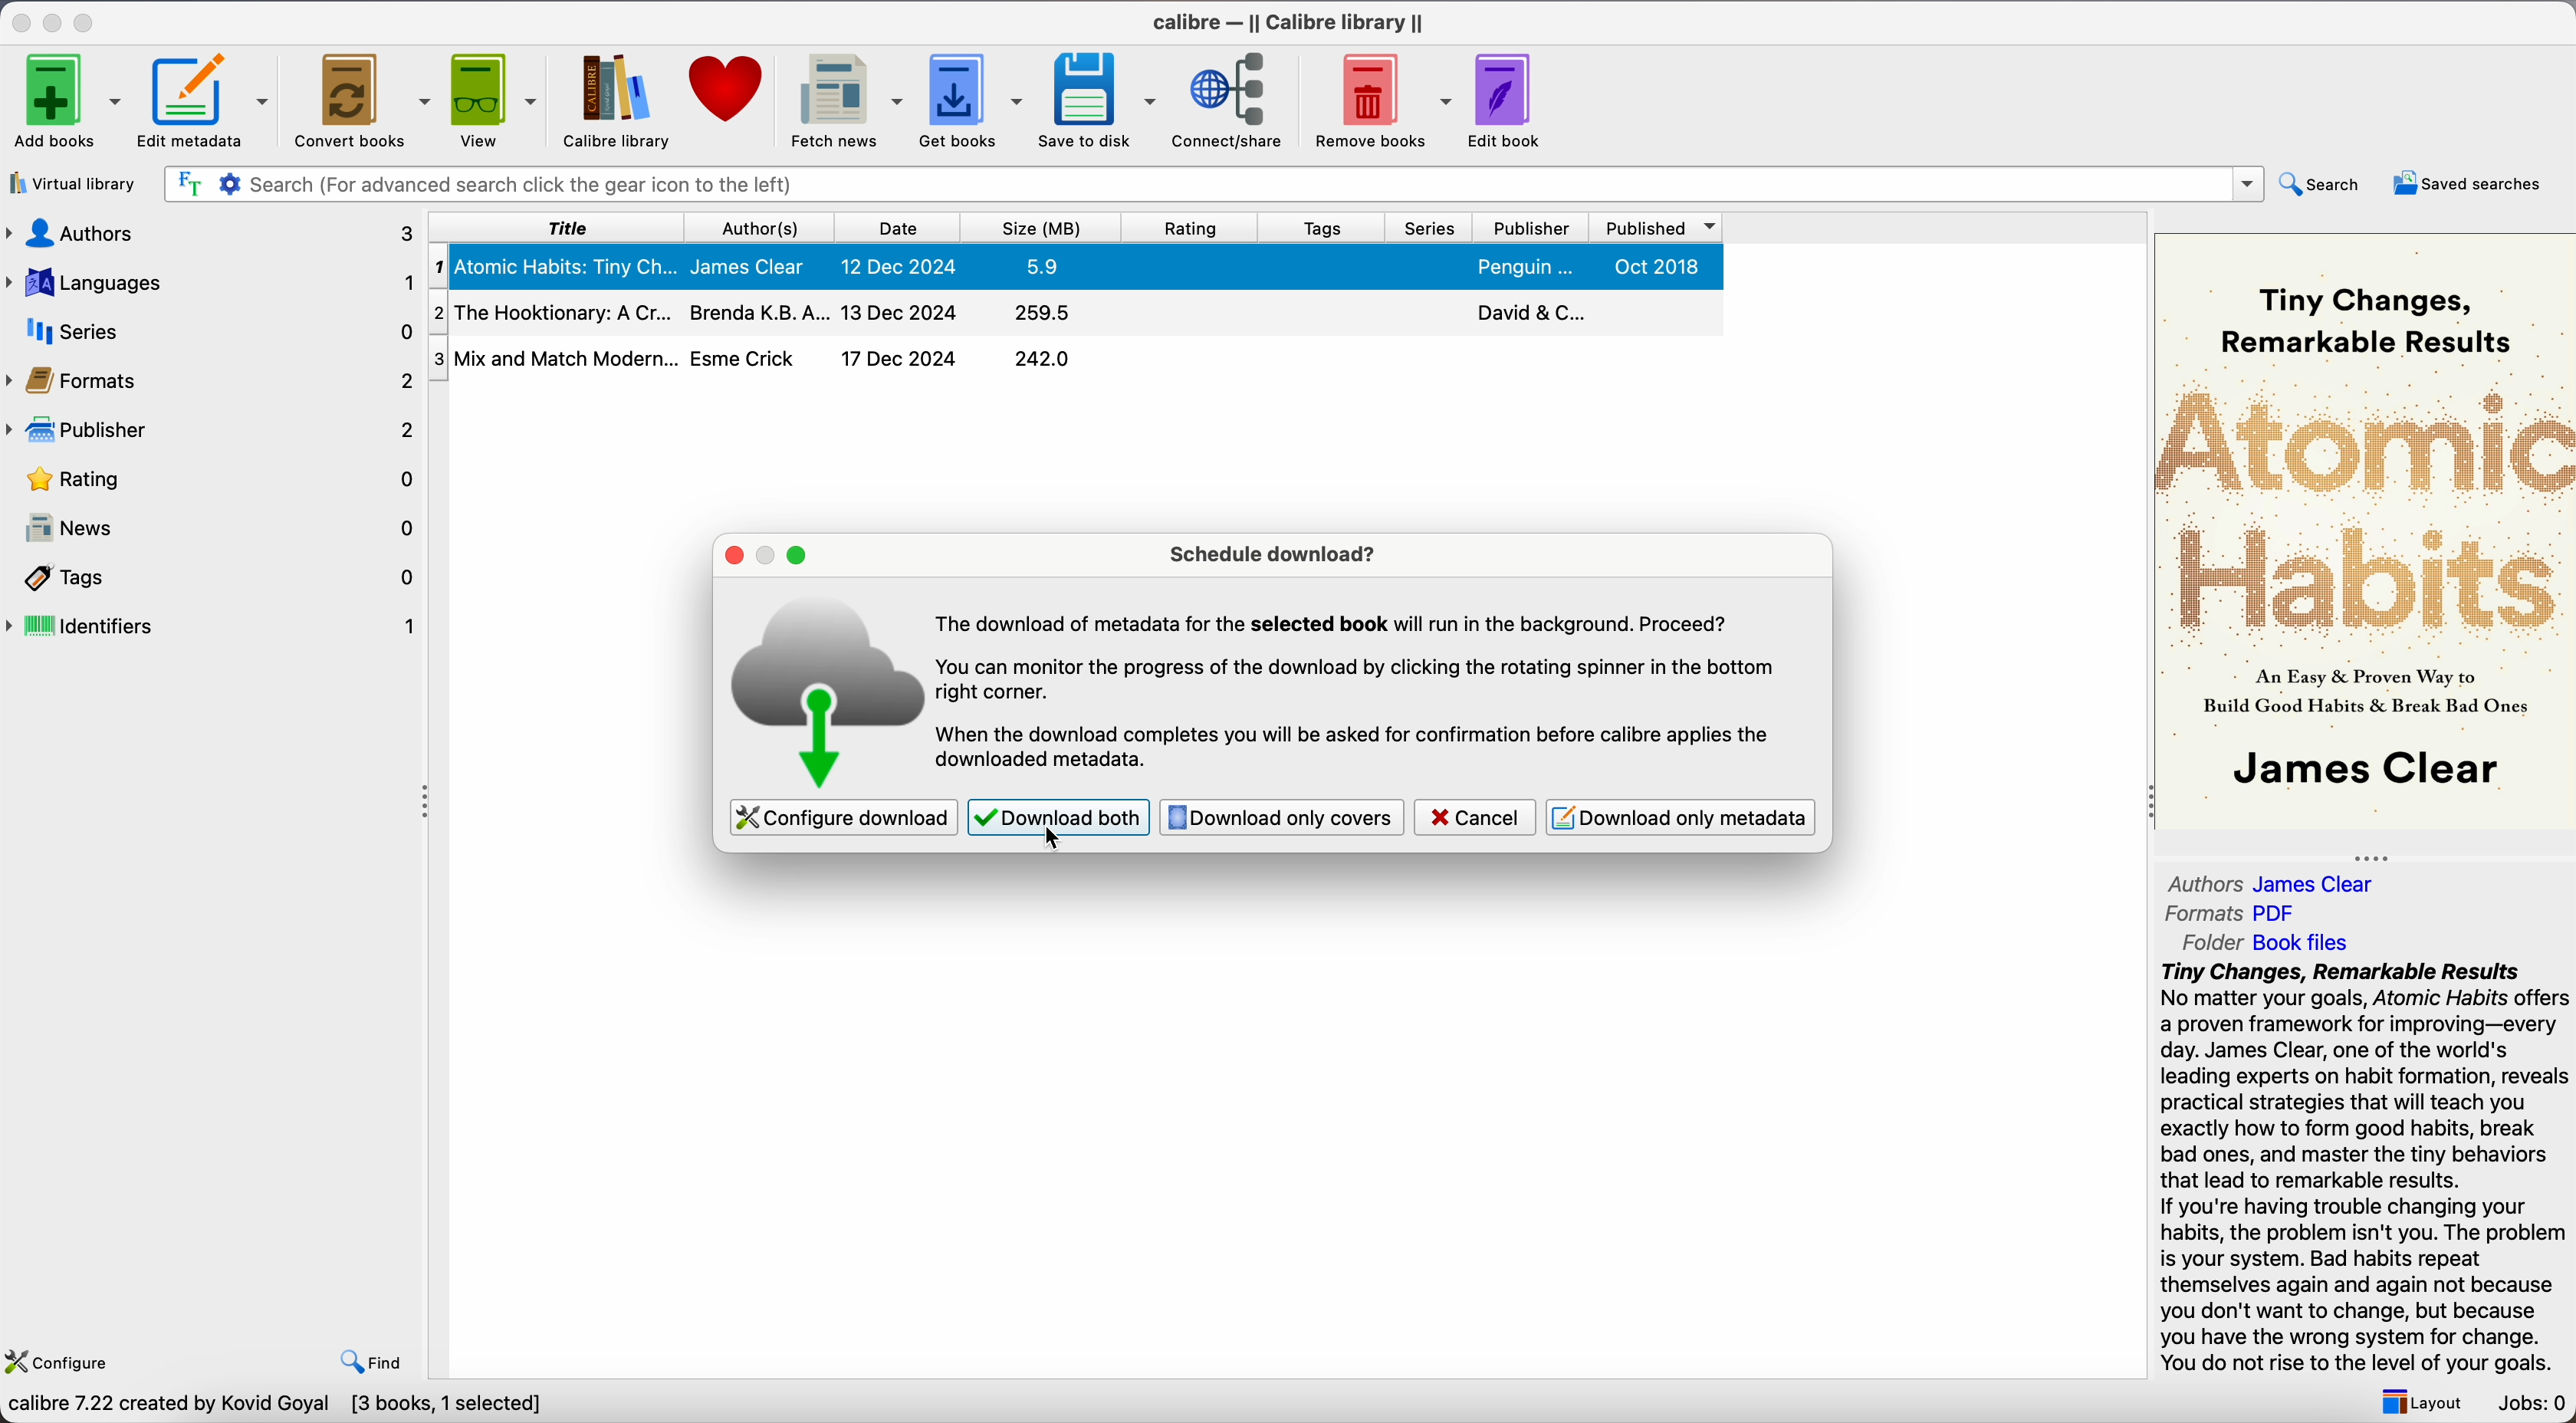 Image resolution: width=2576 pixels, height=1423 pixels. I want to click on connect/share, so click(1235, 100).